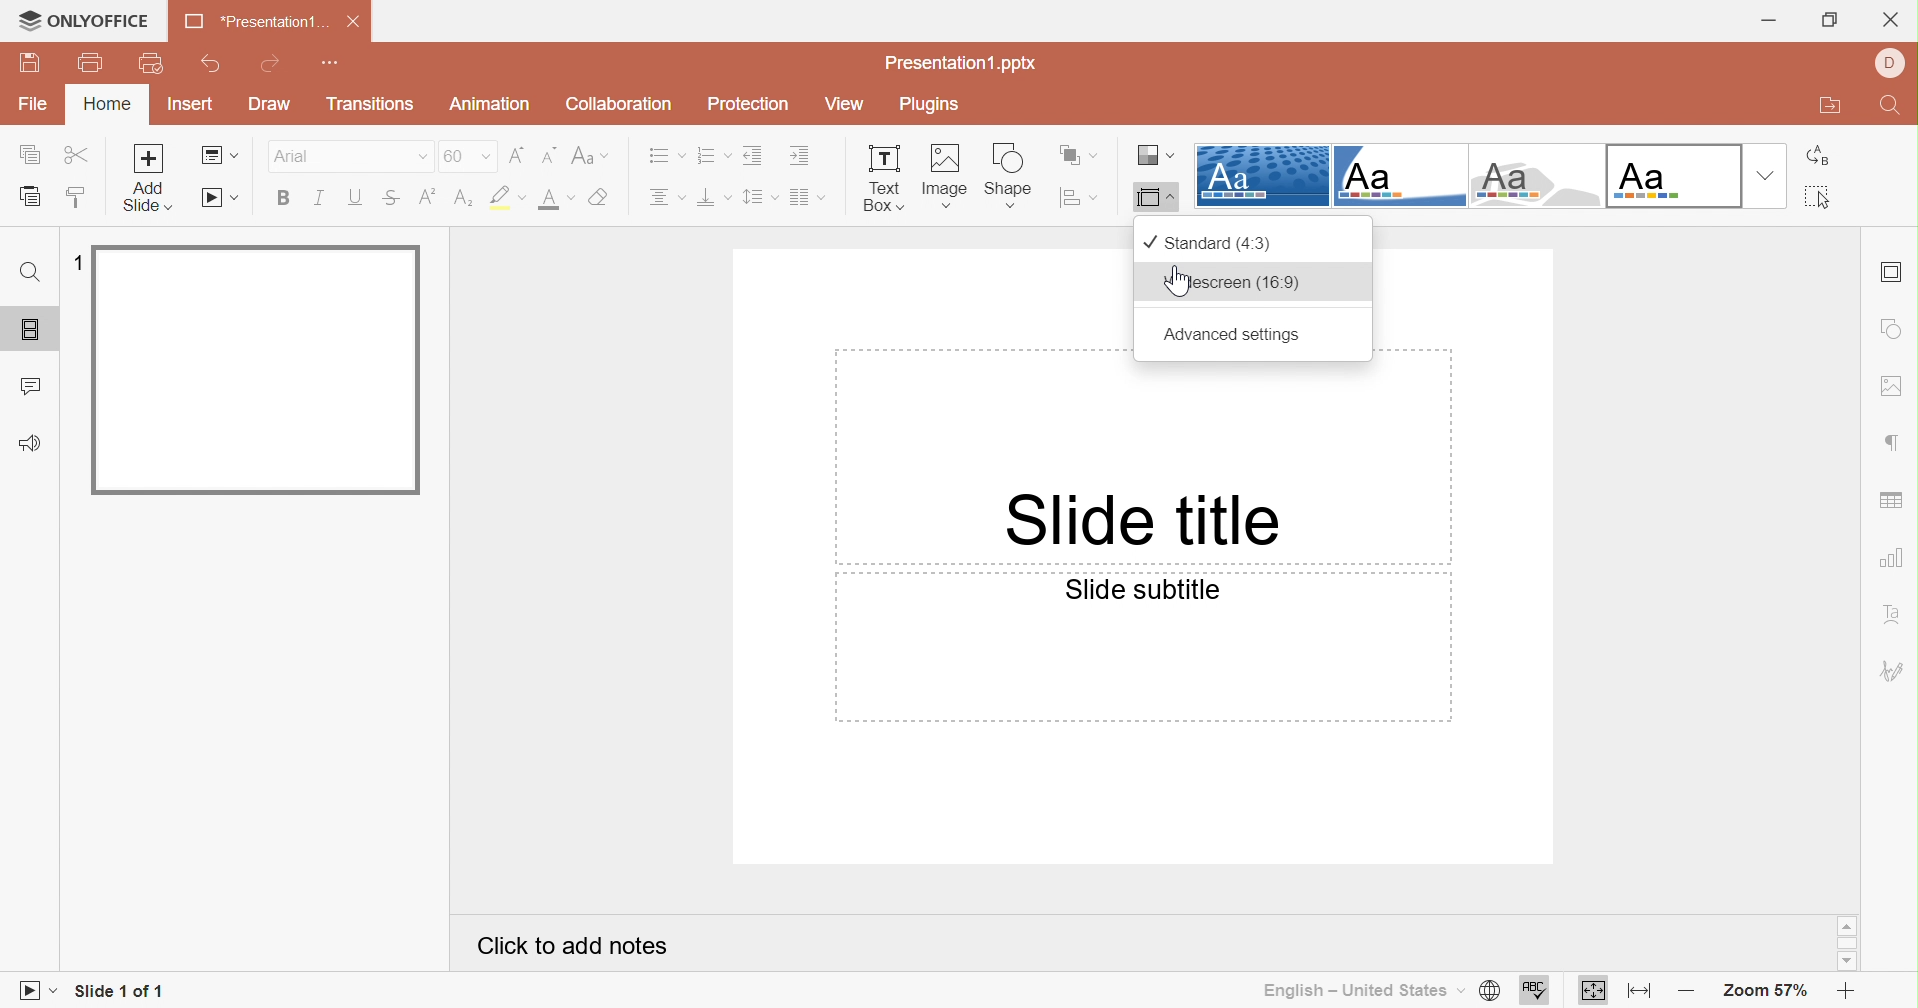 This screenshot has height=1008, width=1918. I want to click on Slide settings, so click(1893, 273).